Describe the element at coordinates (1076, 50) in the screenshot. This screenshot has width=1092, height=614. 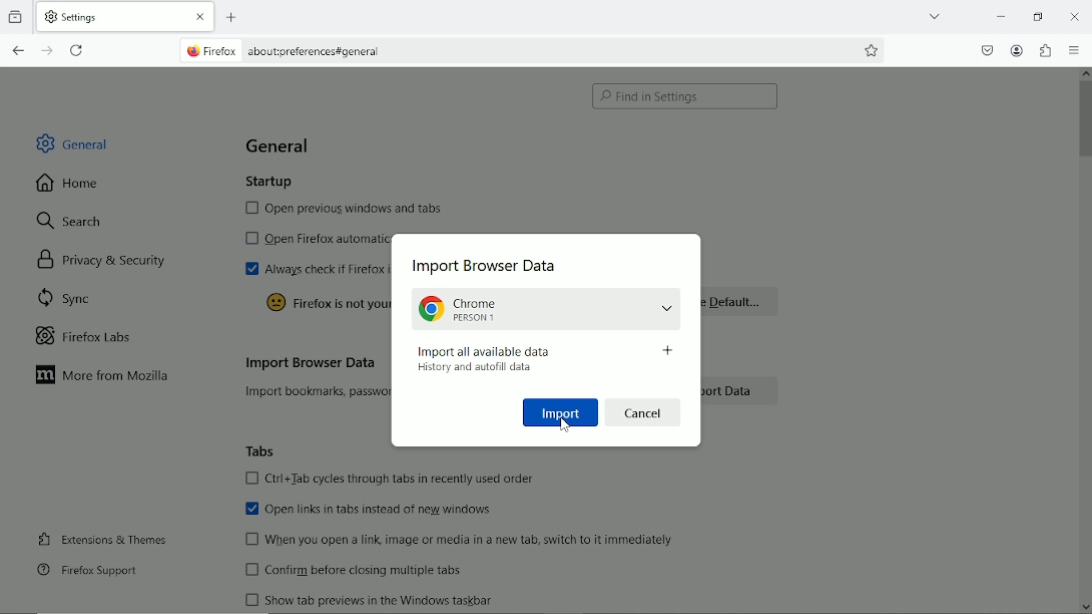
I see `Open application menu` at that location.